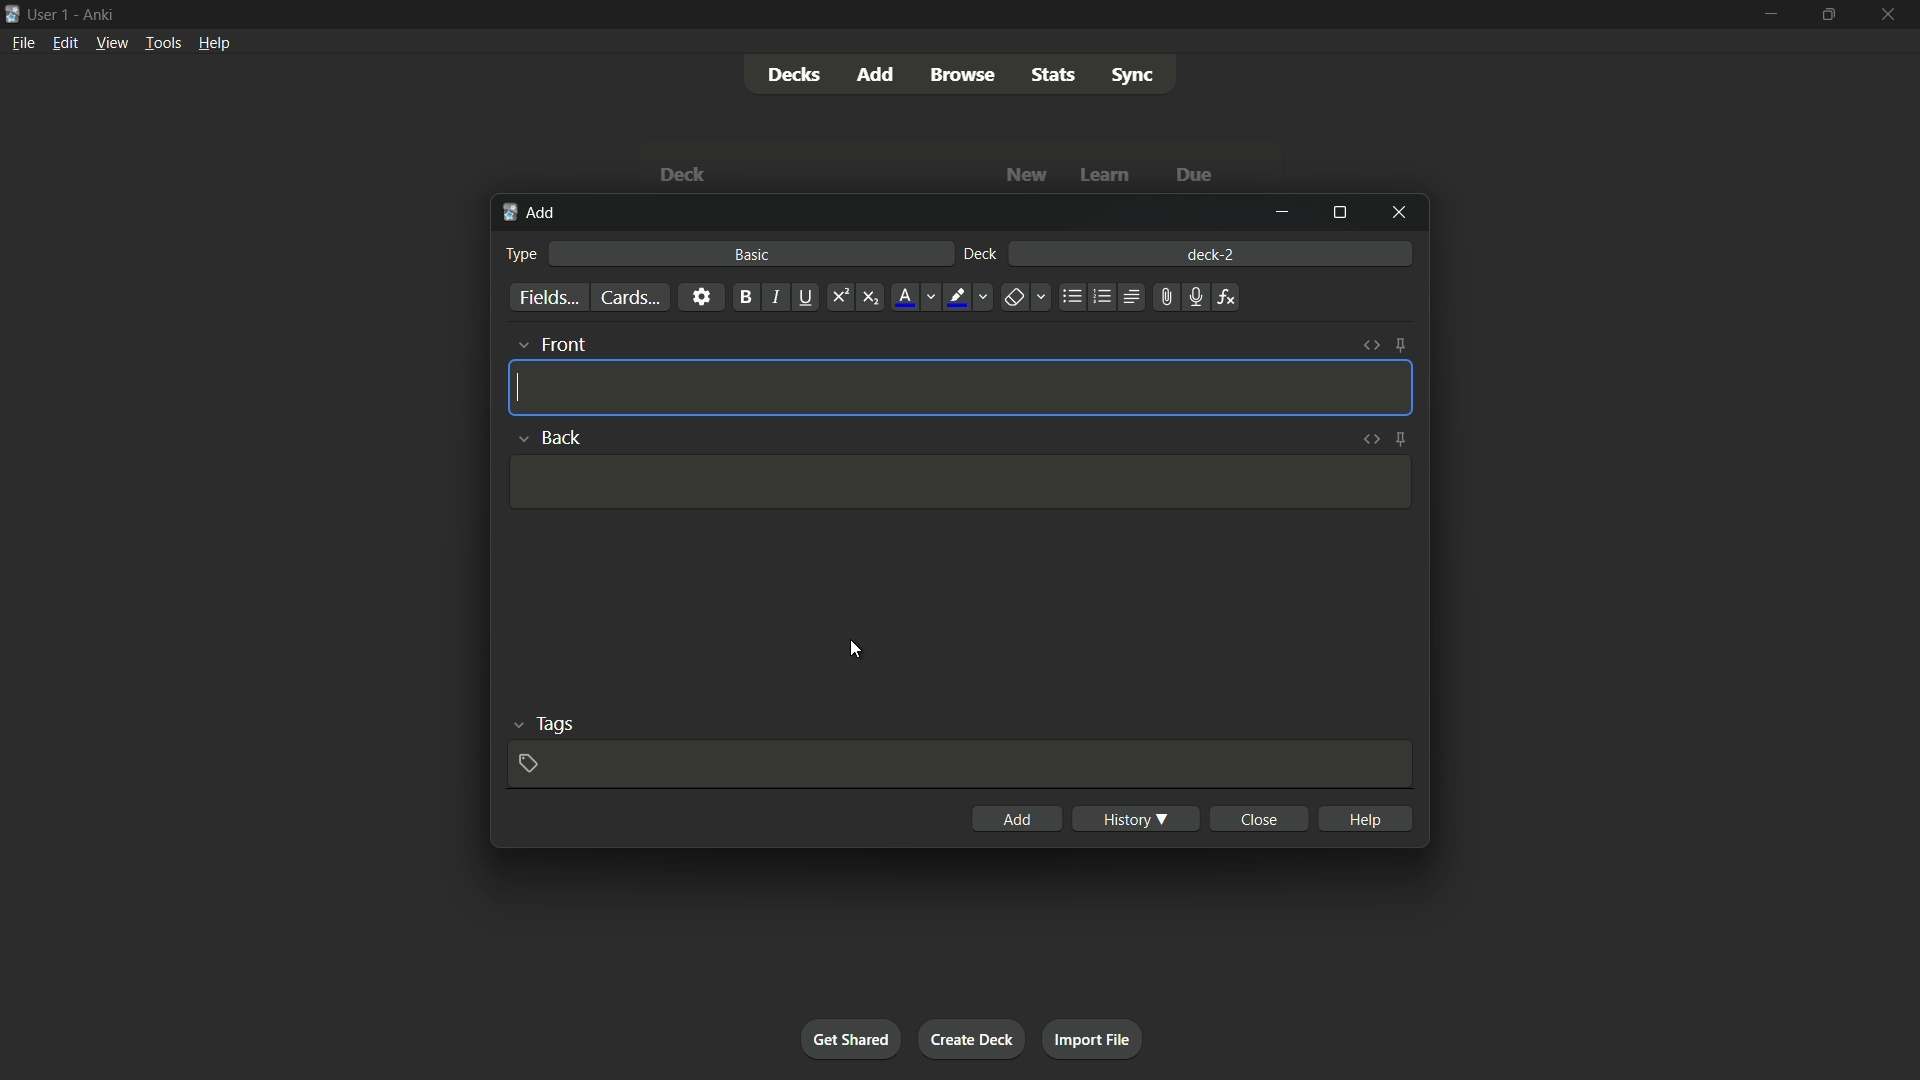 This screenshot has height=1080, width=1920. Describe the element at coordinates (1364, 818) in the screenshot. I see `help` at that location.